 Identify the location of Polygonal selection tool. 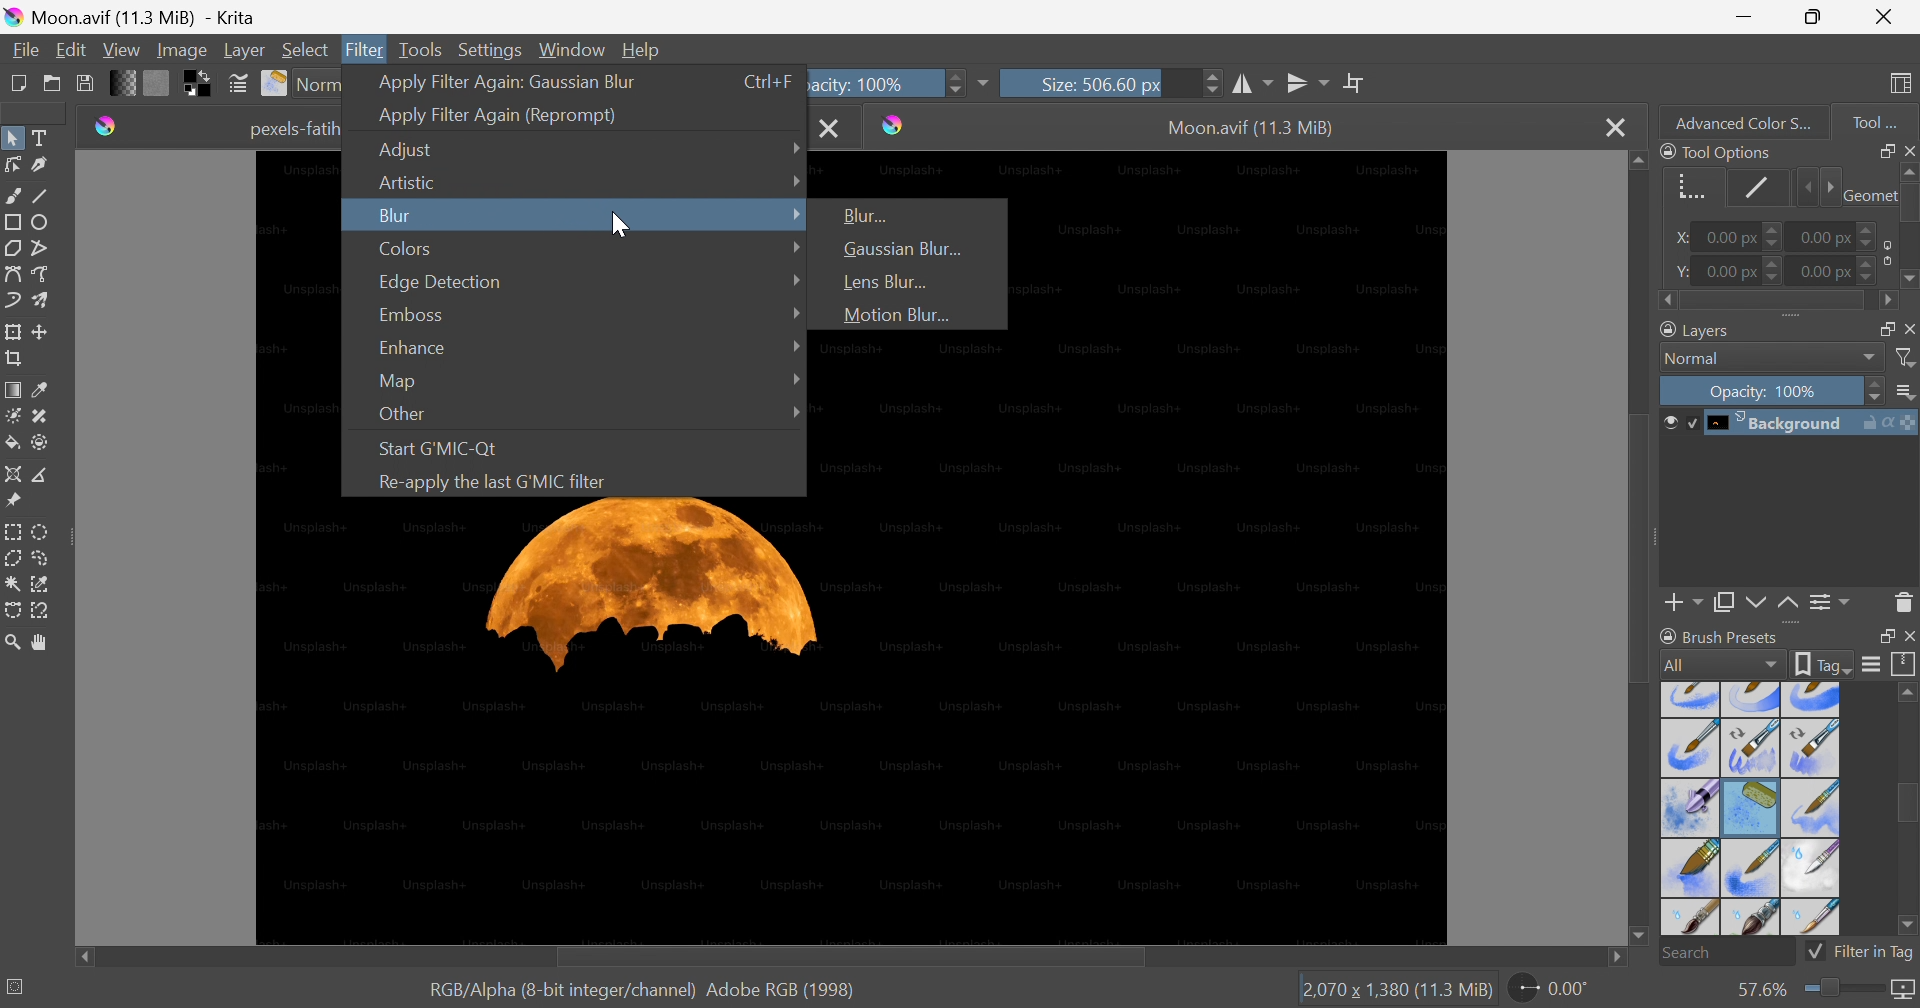
(13, 558).